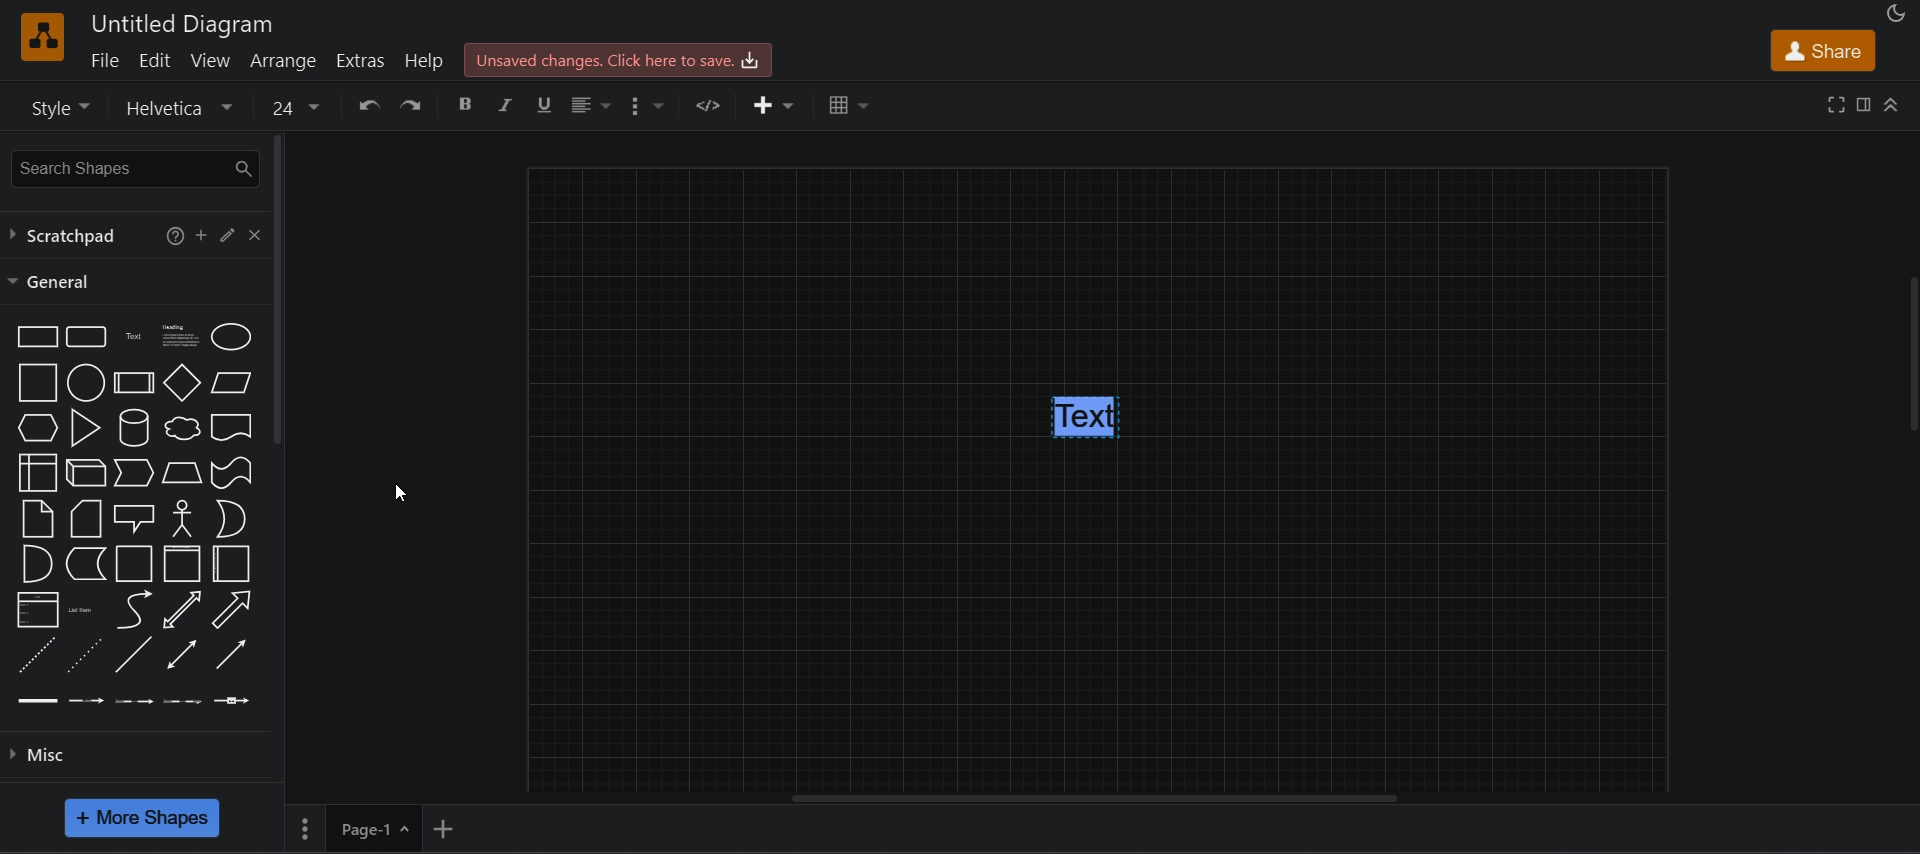 This screenshot has height=854, width=1920. Describe the element at coordinates (232, 655) in the screenshot. I see `Directional connector` at that location.